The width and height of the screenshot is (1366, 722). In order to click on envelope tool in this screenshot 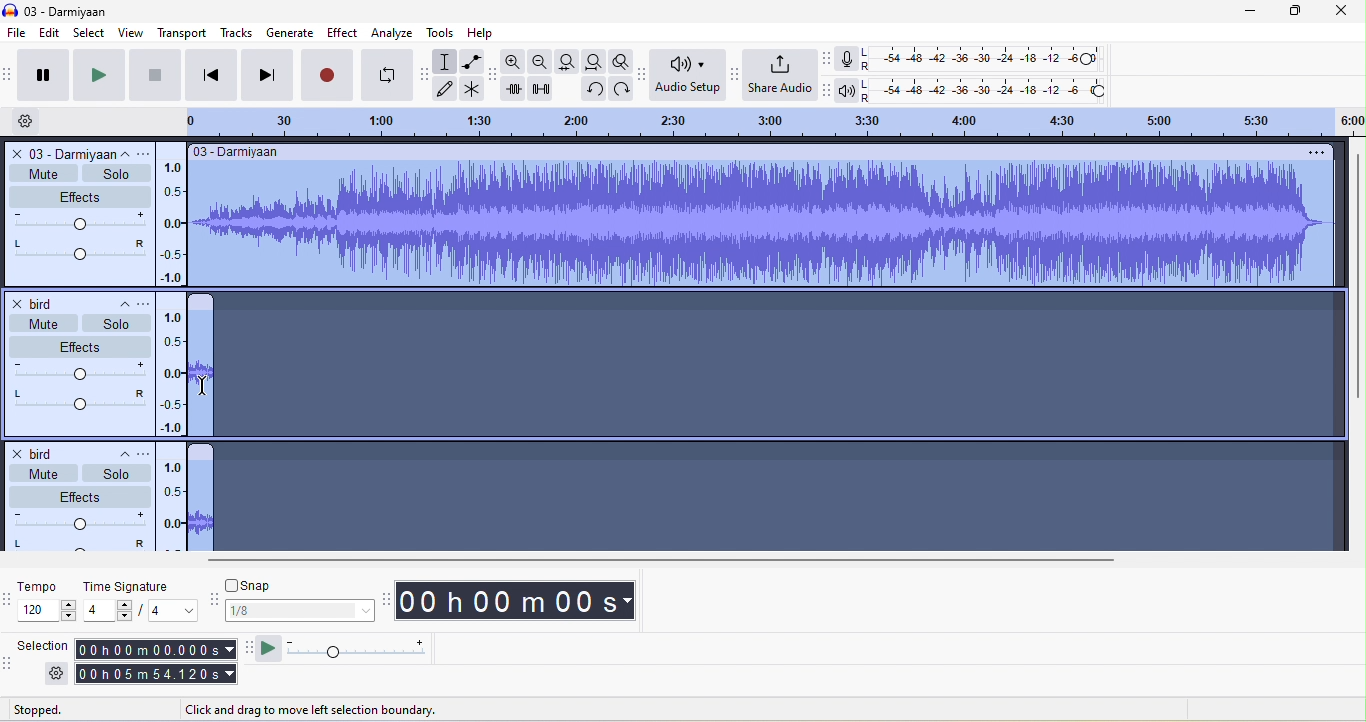, I will do `click(472, 63)`.